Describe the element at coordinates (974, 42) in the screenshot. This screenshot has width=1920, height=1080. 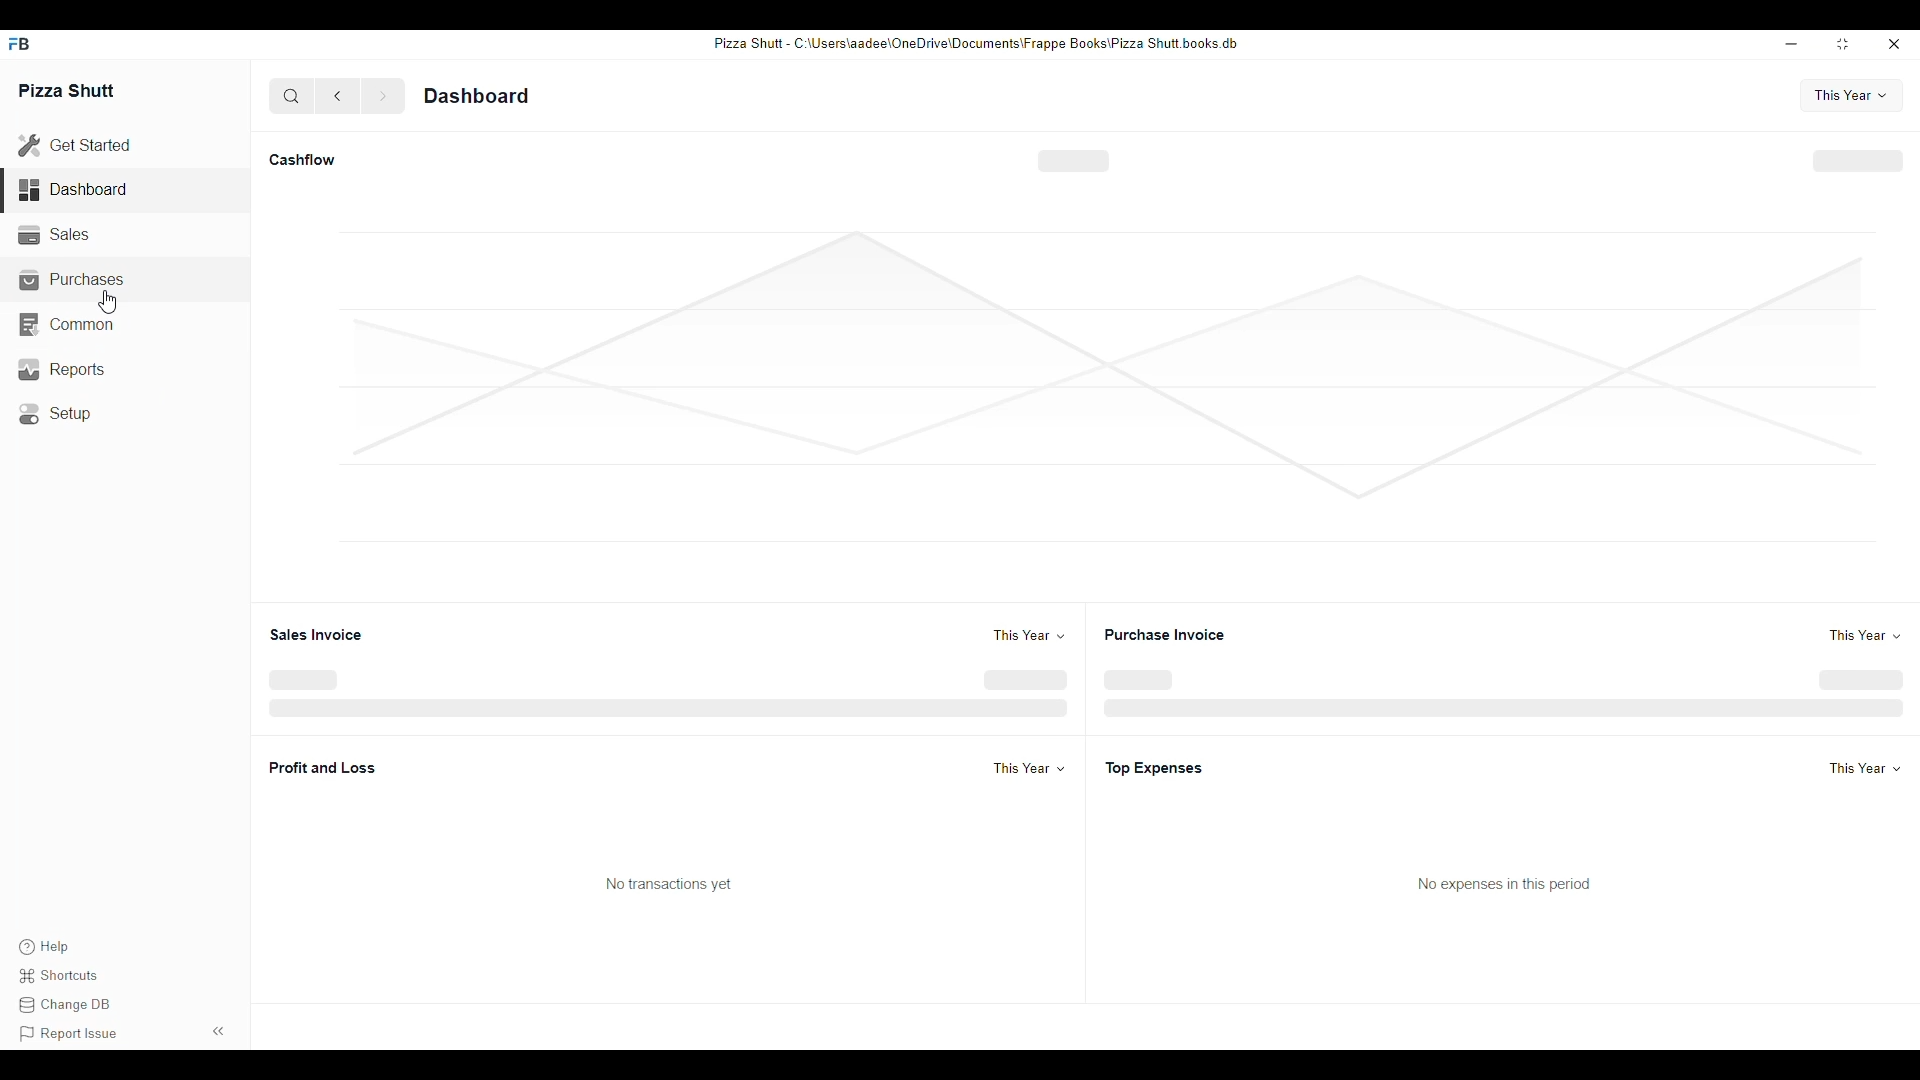
I see `Pizza Shut - C:\Users\aadee\OneDrive\Documents\Frappe Books\Pizza Shutt books. db` at that location.